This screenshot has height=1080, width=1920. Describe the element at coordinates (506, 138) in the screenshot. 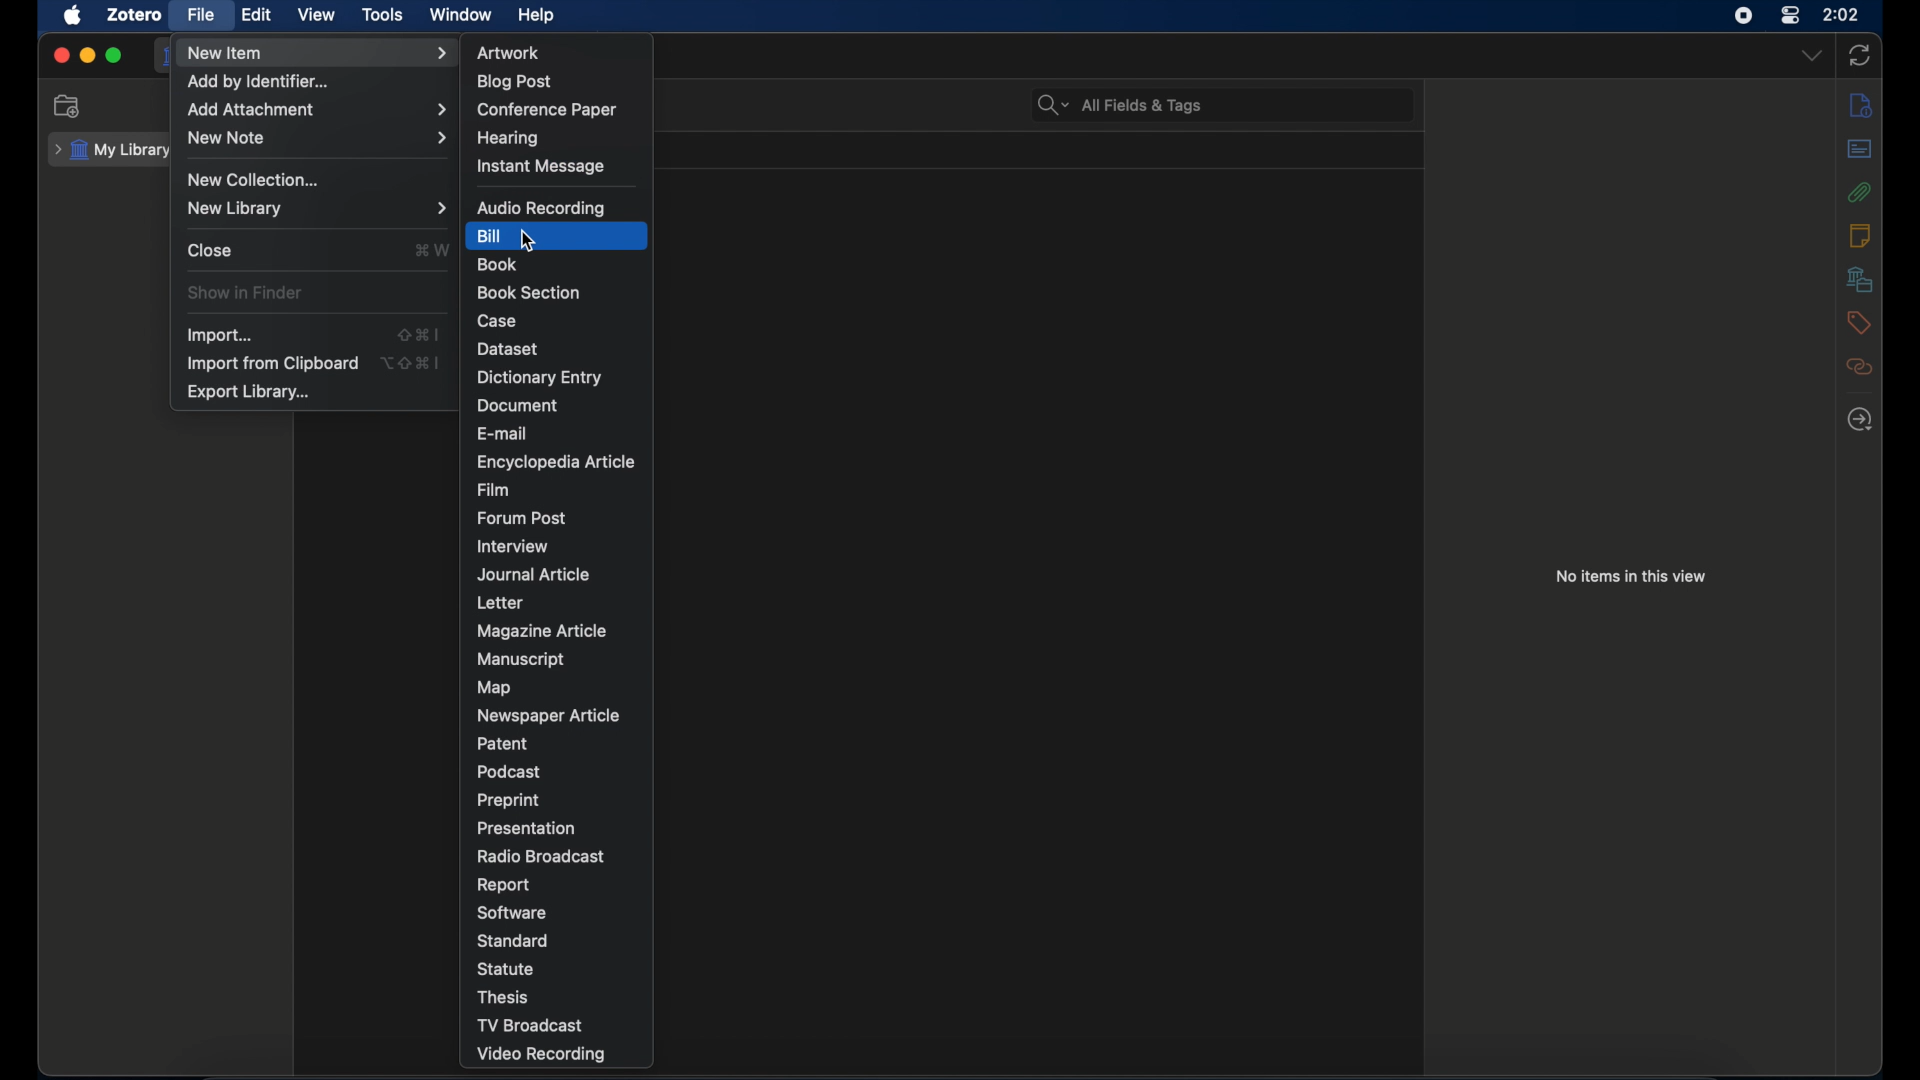

I see `hearing` at that location.